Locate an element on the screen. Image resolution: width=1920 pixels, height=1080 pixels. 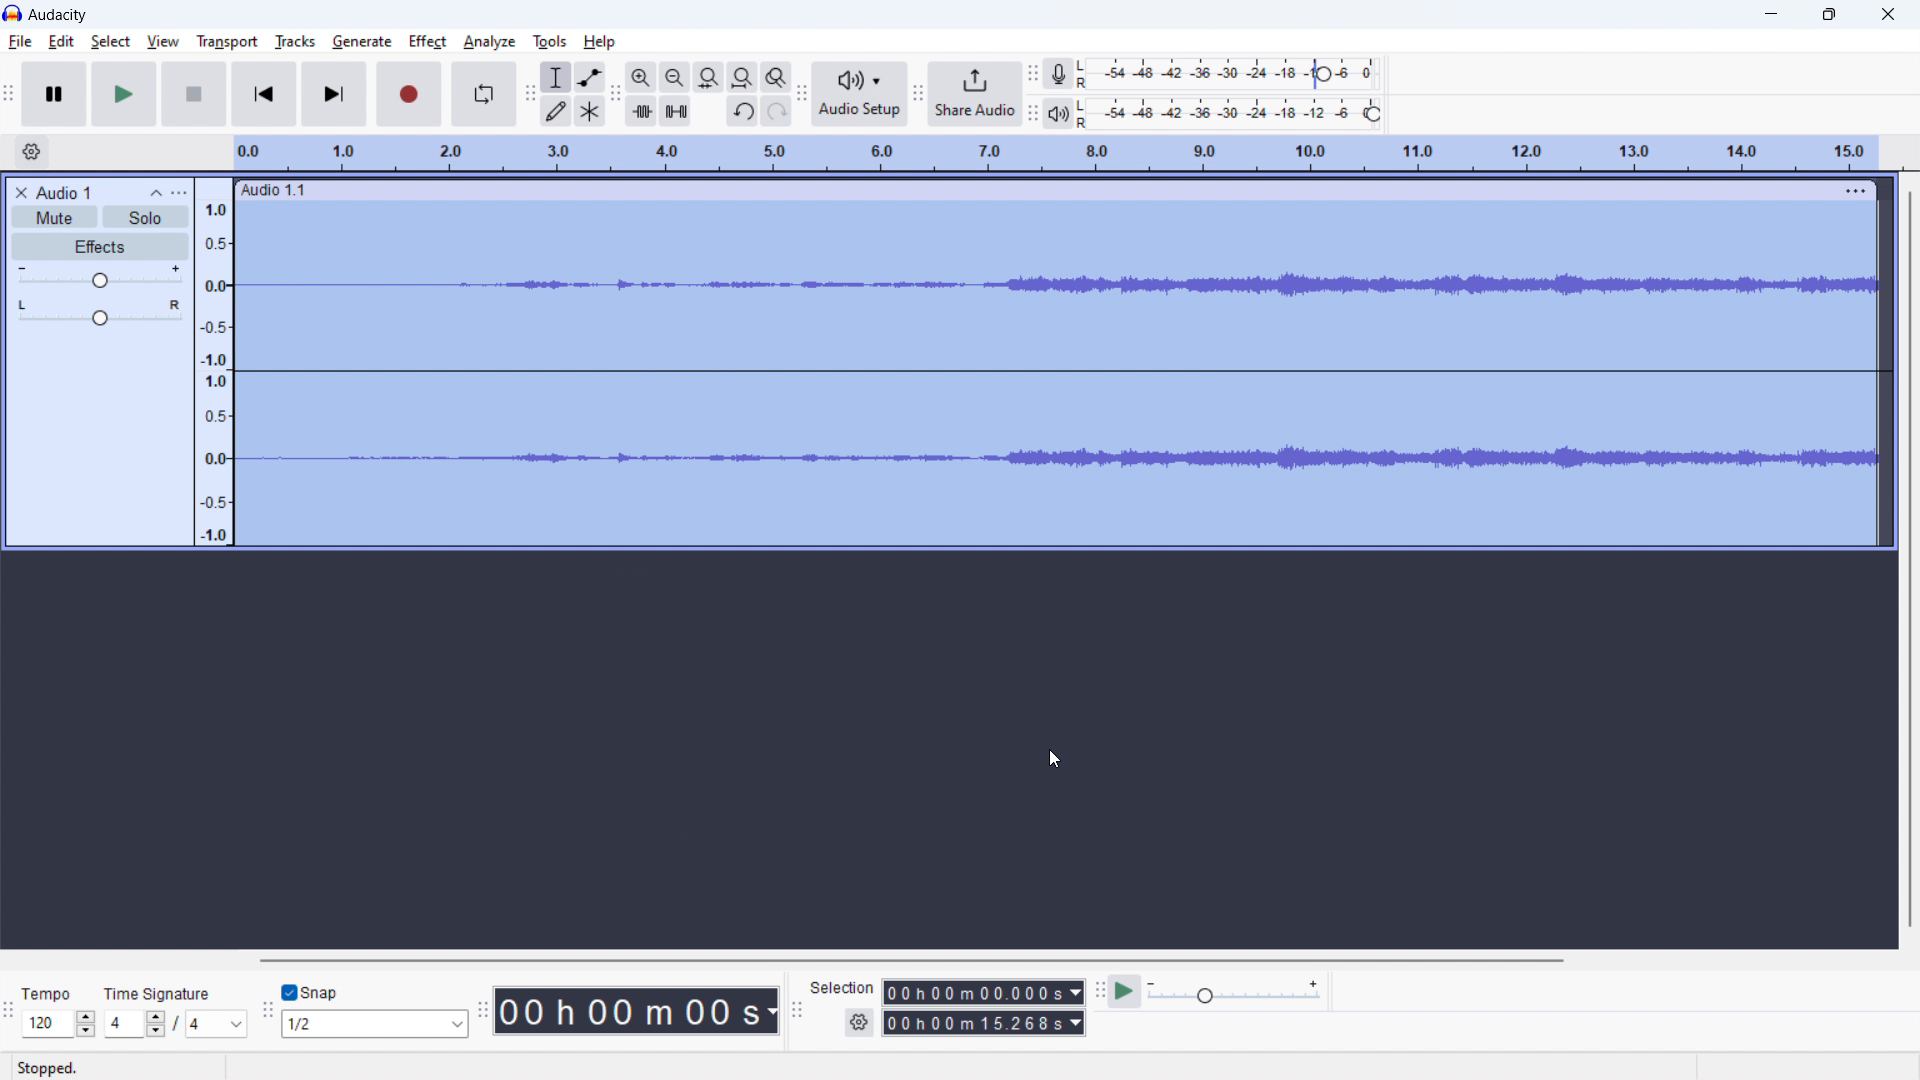
generate is located at coordinates (362, 42).